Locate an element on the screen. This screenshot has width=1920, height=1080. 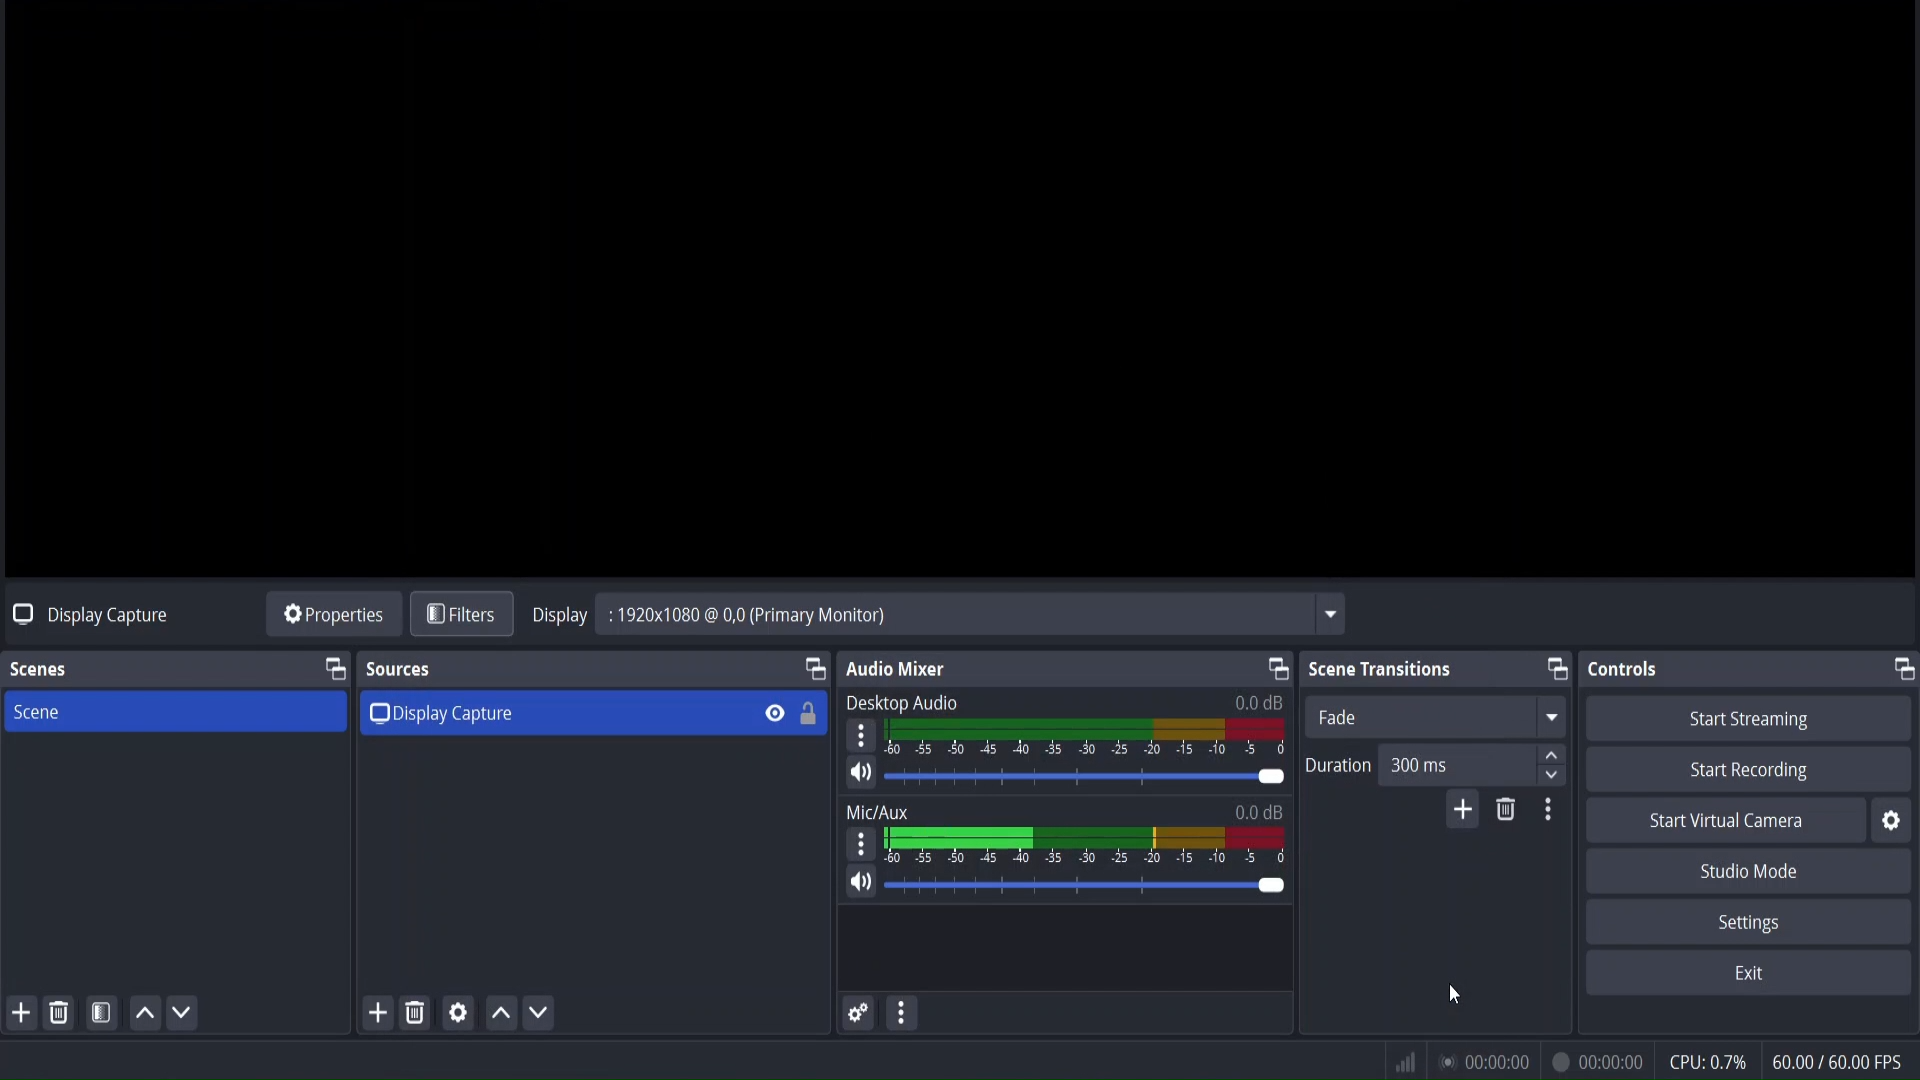
change tab layout is located at coordinates (1555, 670).